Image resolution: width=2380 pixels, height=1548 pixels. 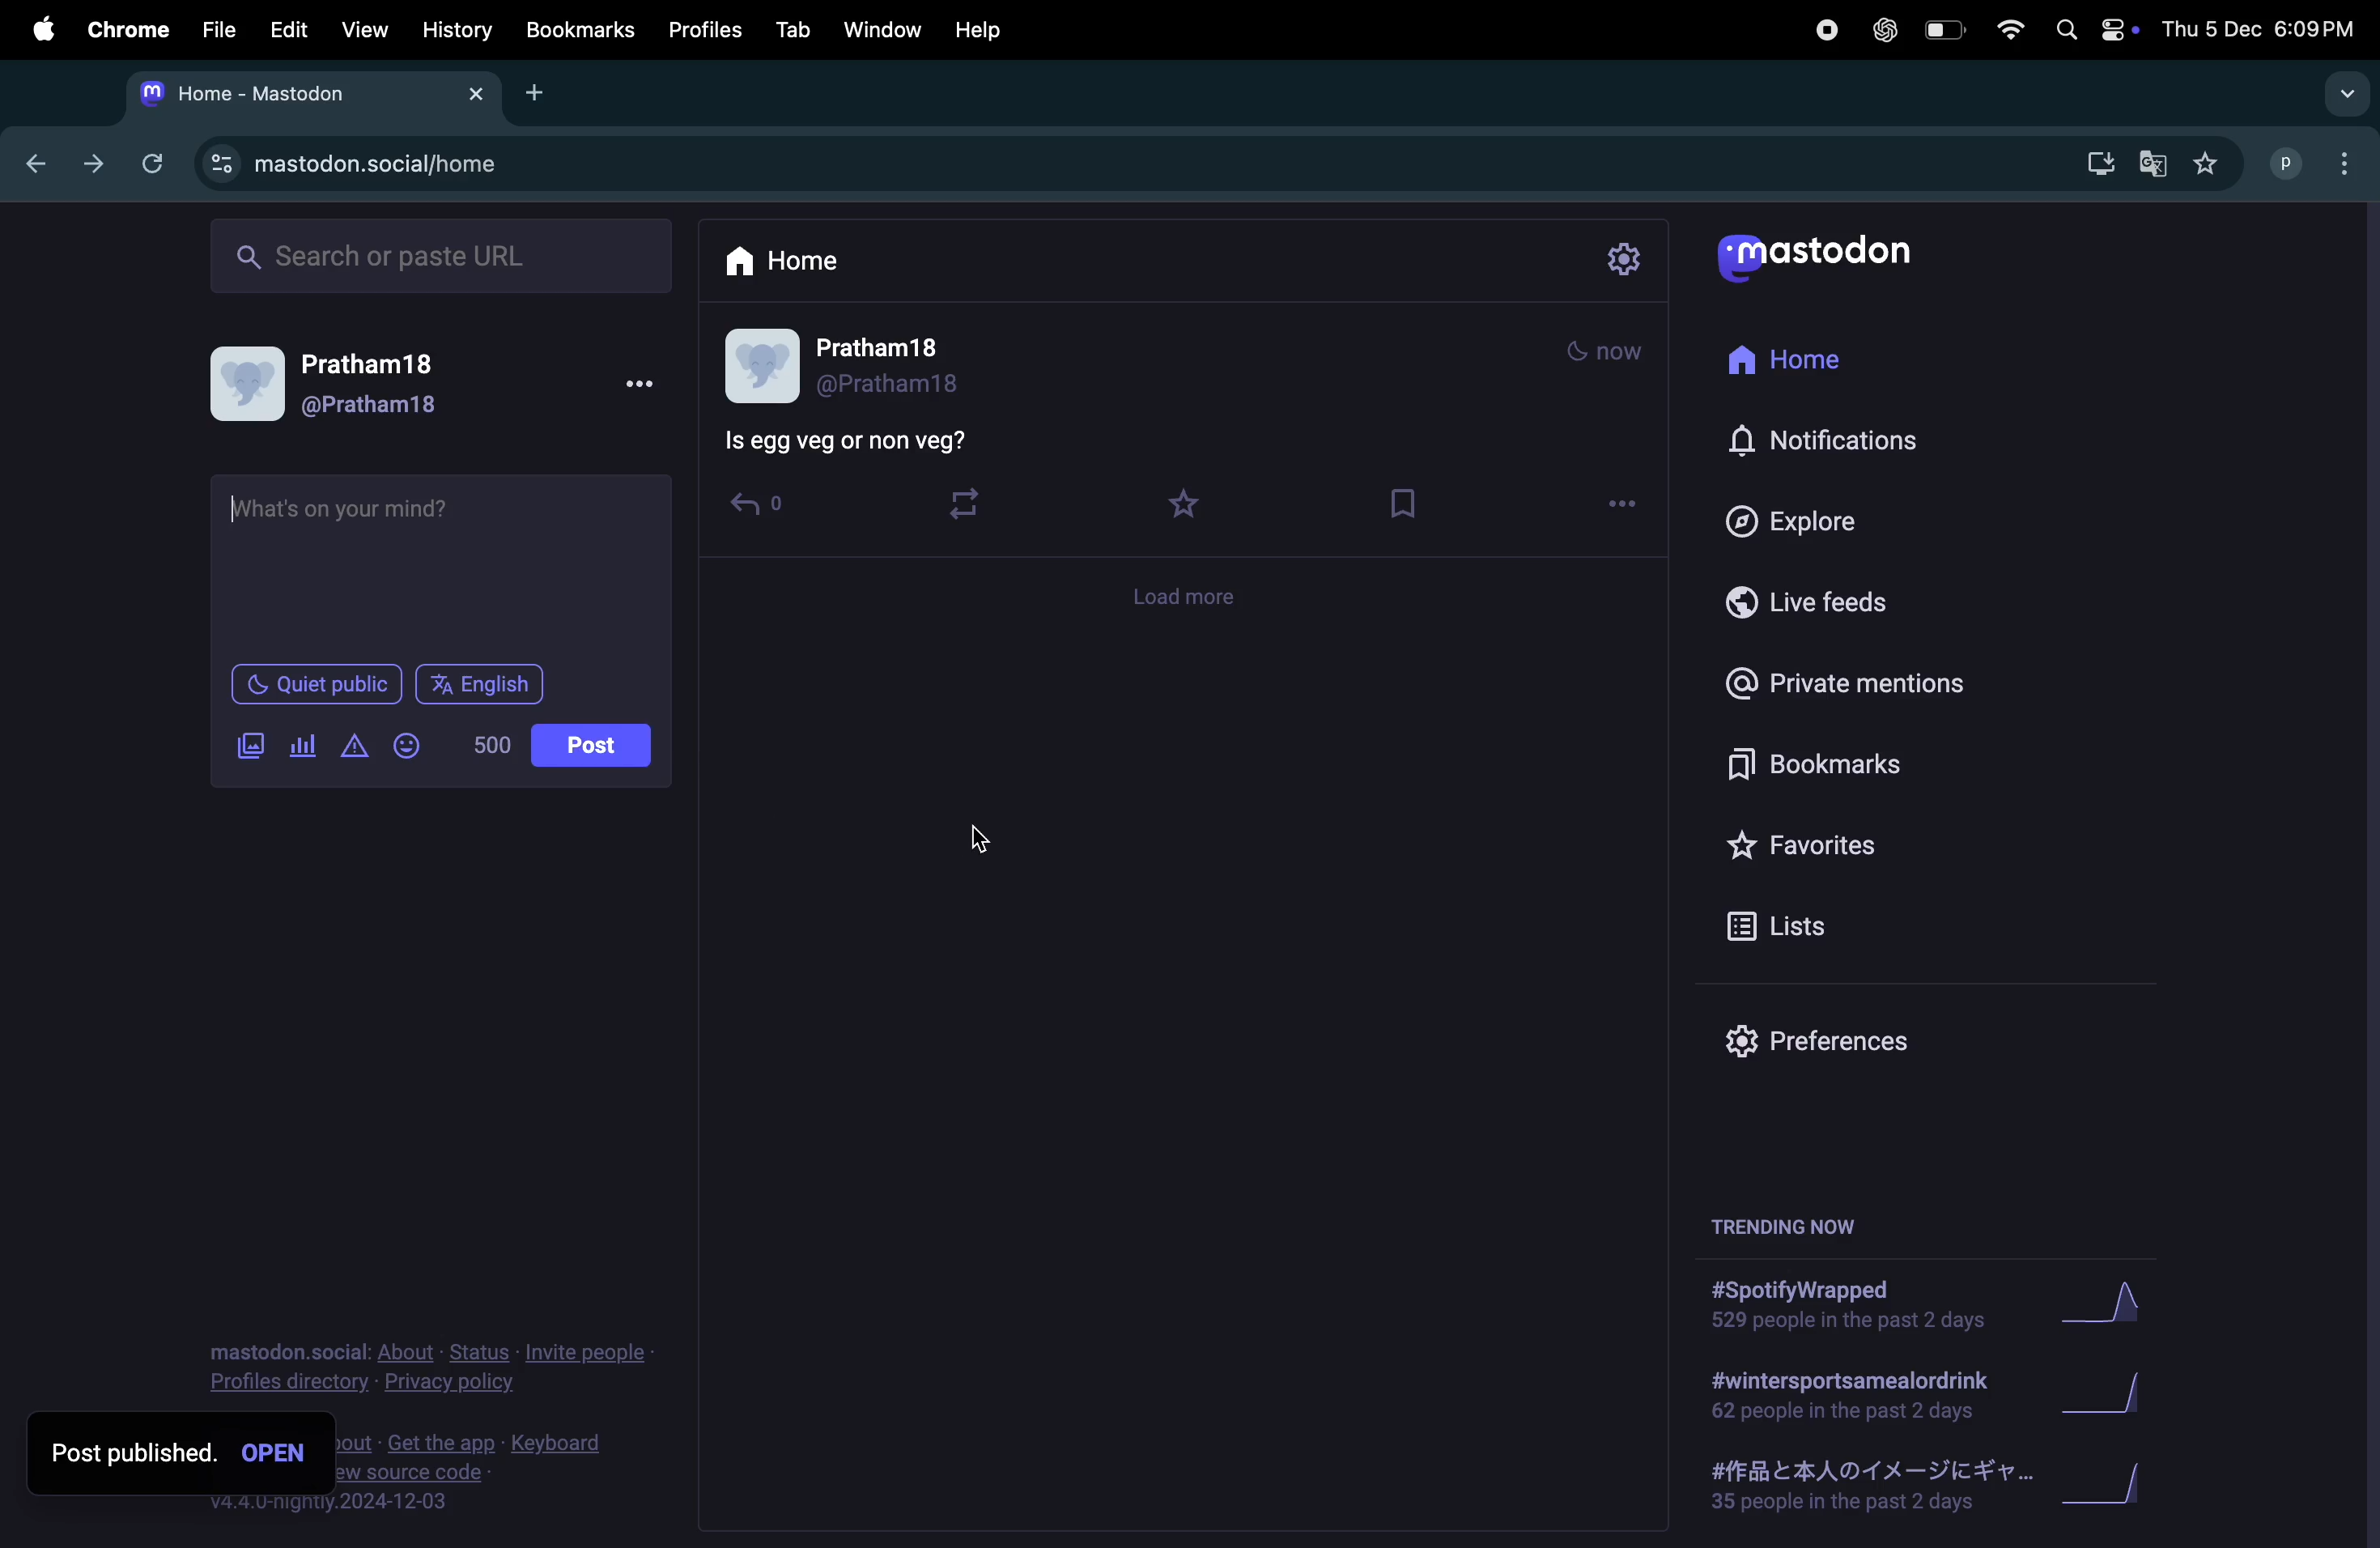 I want to click on load more, so click(x=1185, y=341).